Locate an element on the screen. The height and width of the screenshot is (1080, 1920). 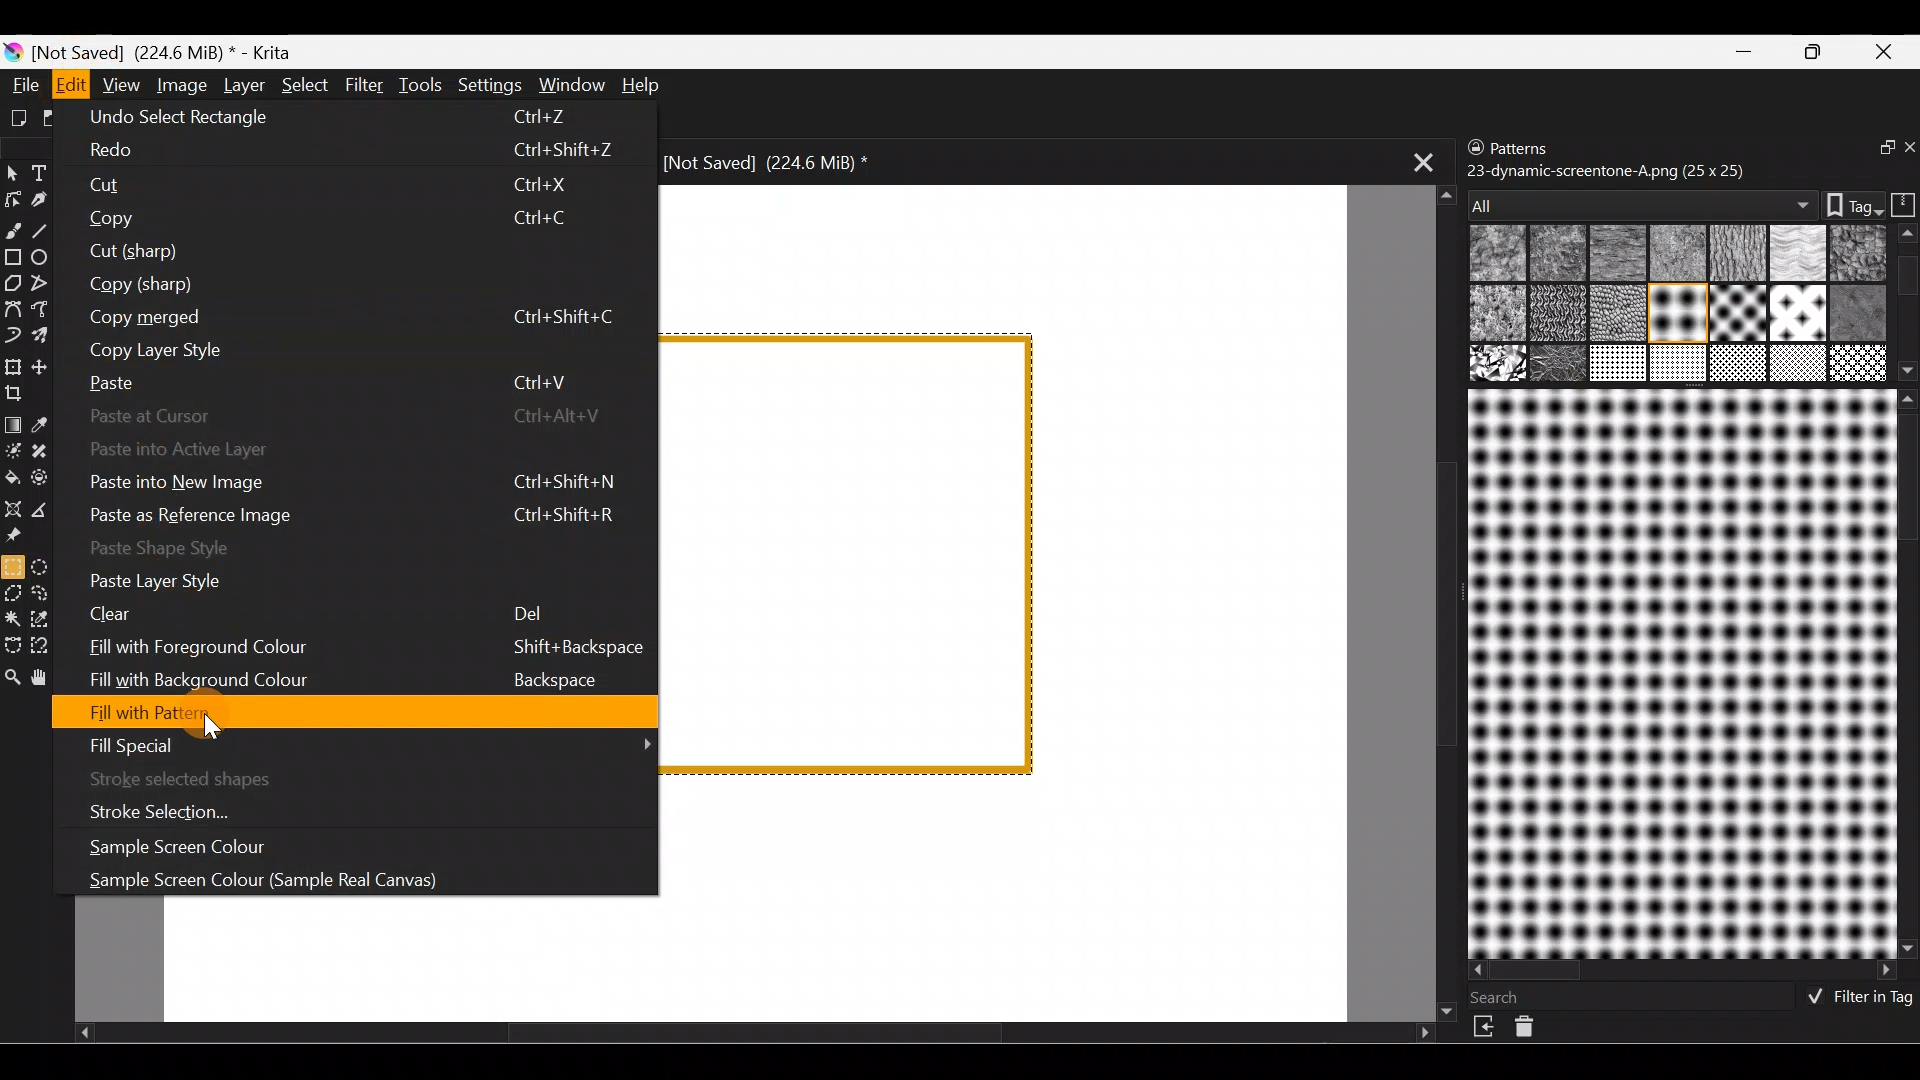
[Not Saved] (214.5 MiB) * - Krita is located at coordinates (170, 53).